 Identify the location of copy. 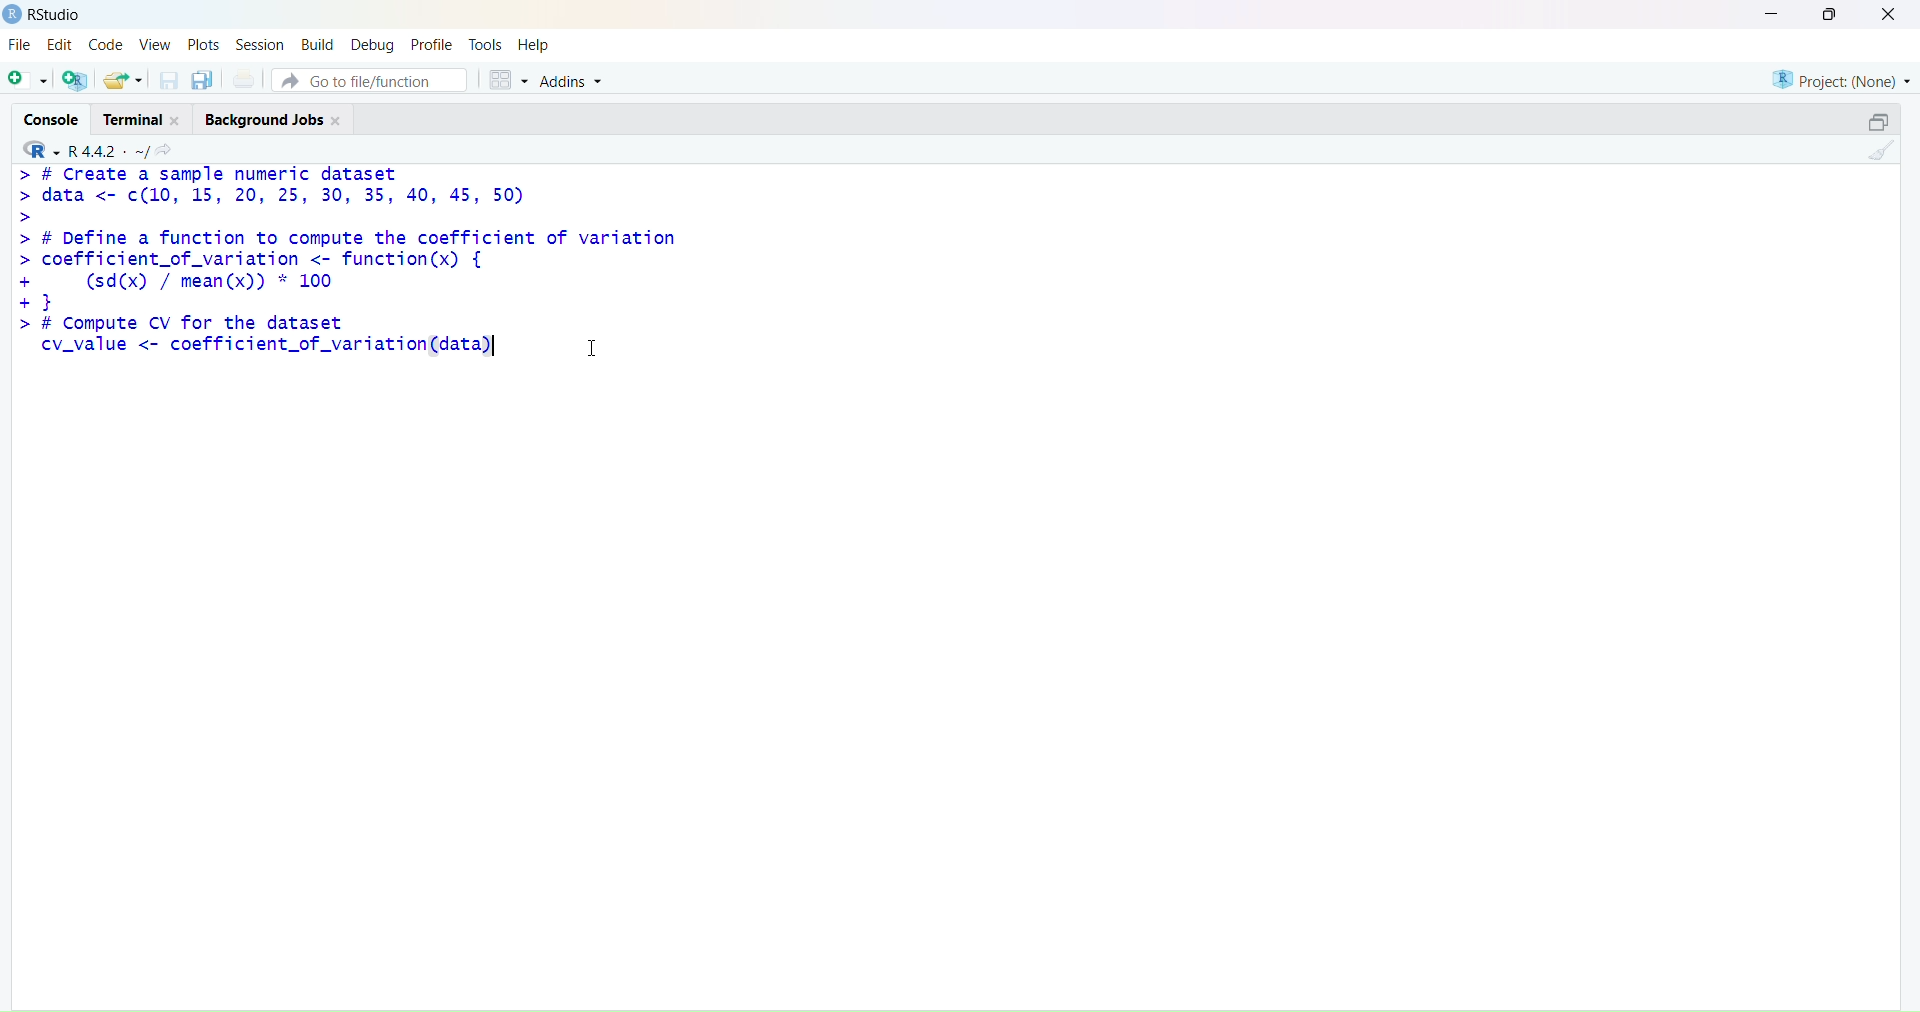
(202, 80).